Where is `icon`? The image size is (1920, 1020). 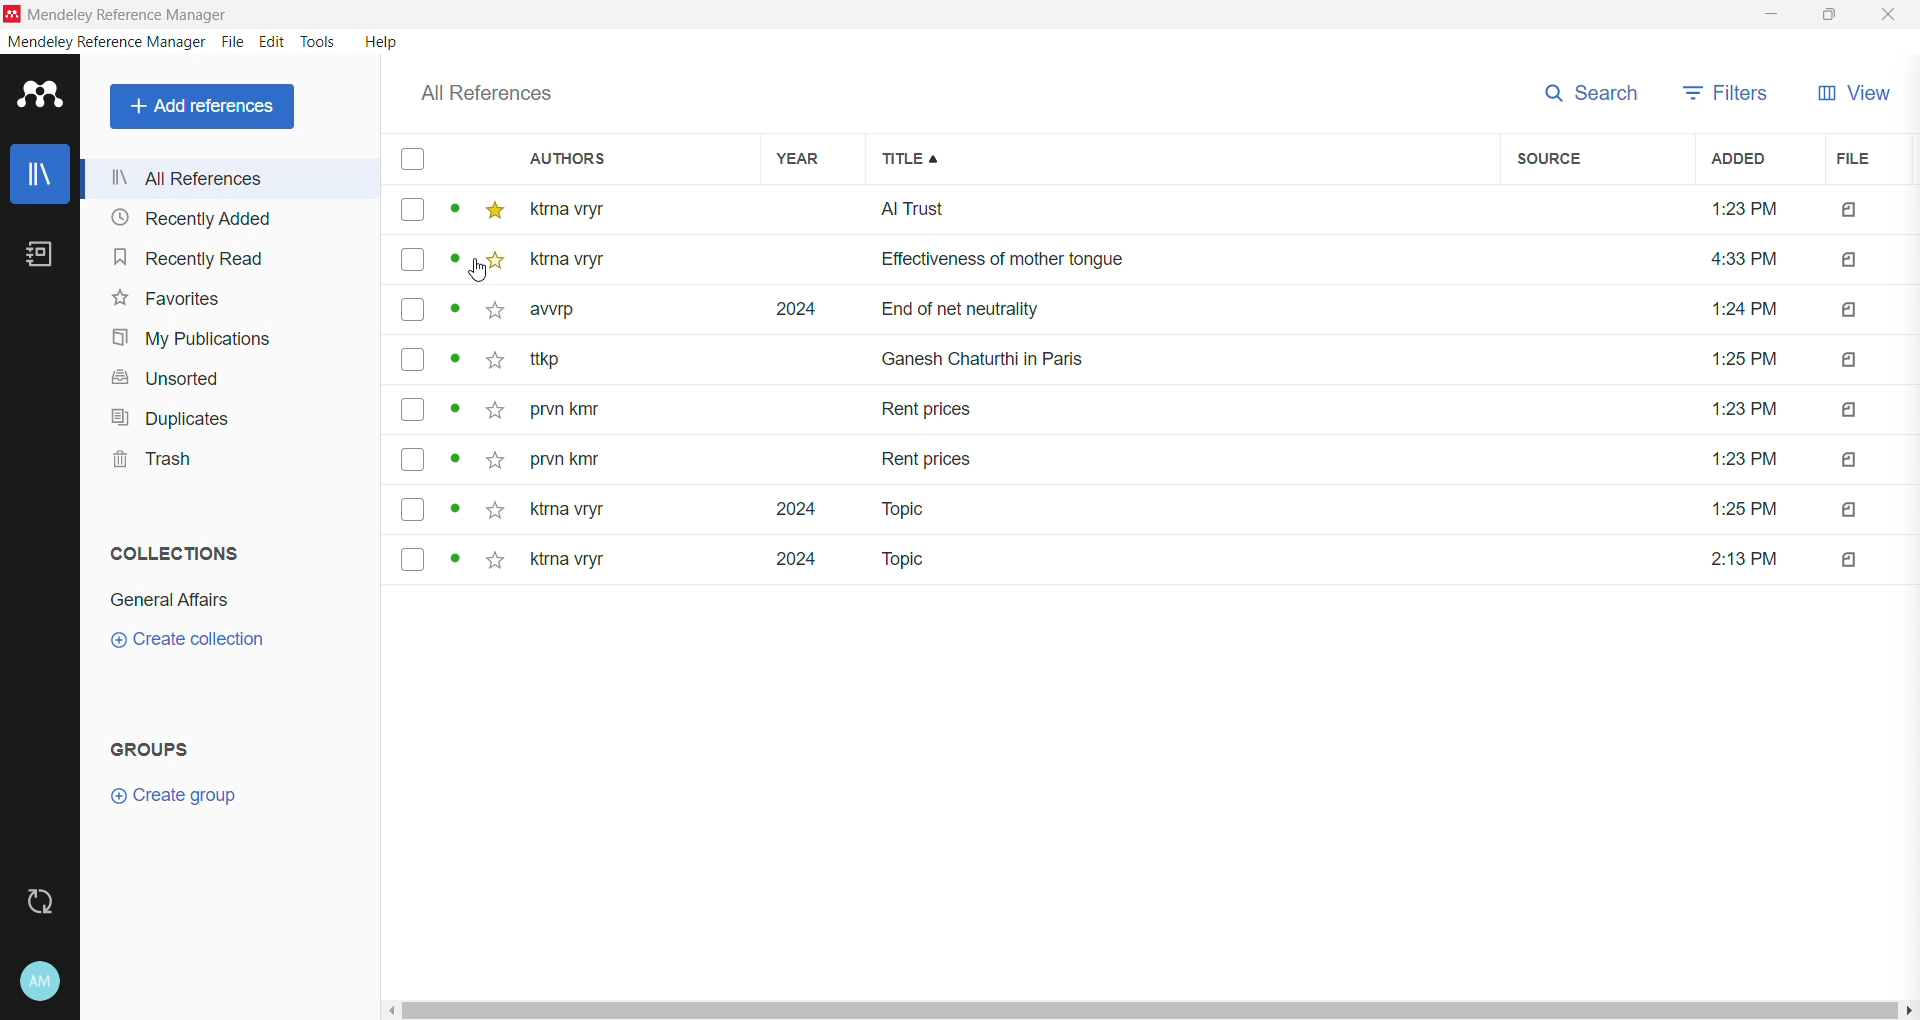 icon is located at coordinates (1855, 507).